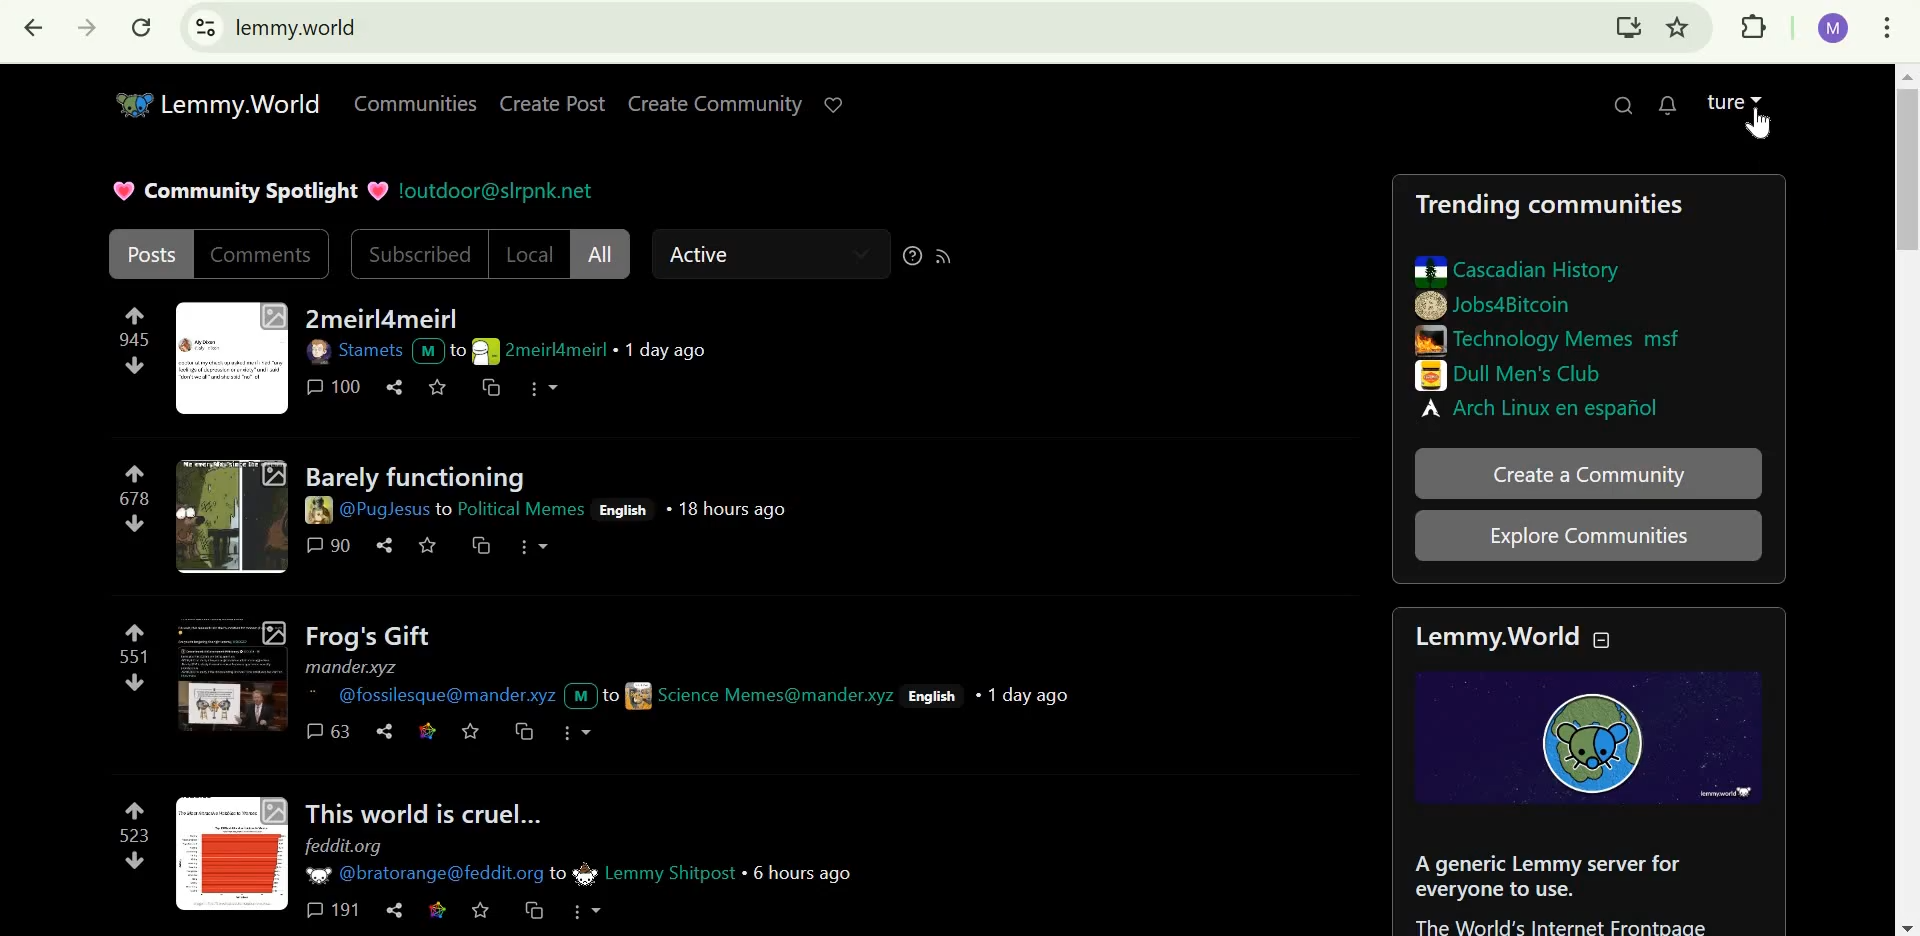 The image size is (1920, 936). What do you see at coordinates (1516, 374) in the screenshot?
I see `Dull Men's club` at bounding box center [1516, 374].